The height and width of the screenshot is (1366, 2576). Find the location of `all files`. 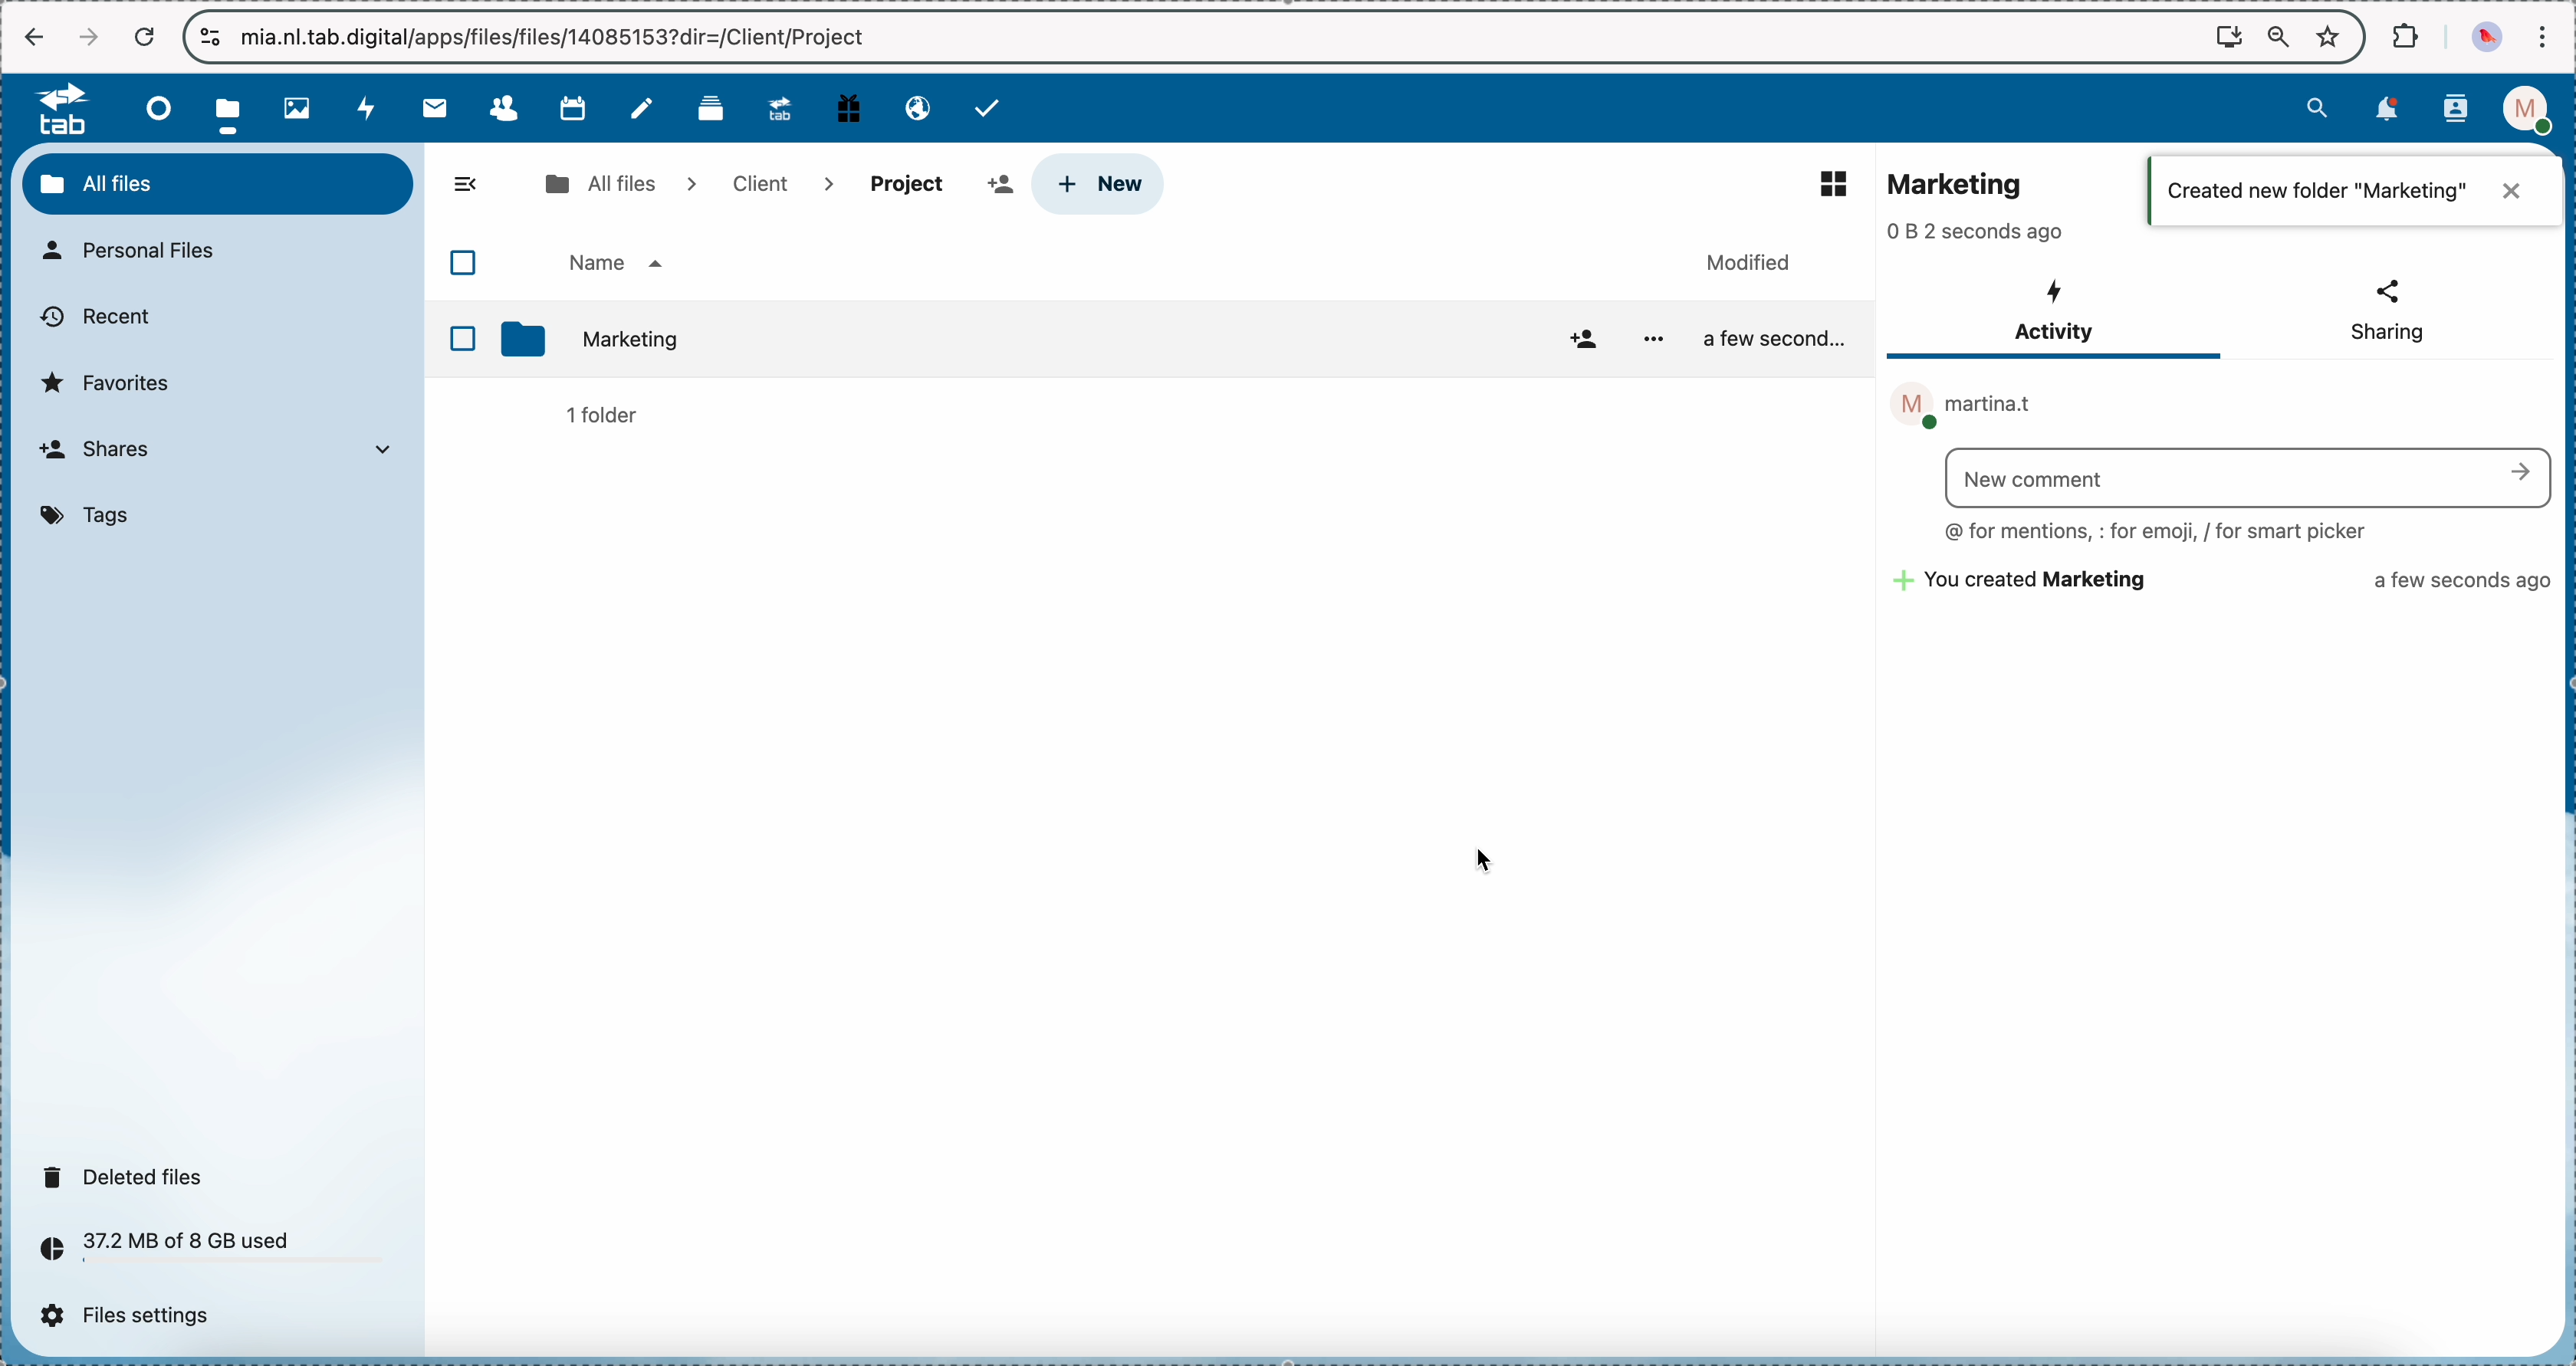

all files is located at coordinates (218, 183).